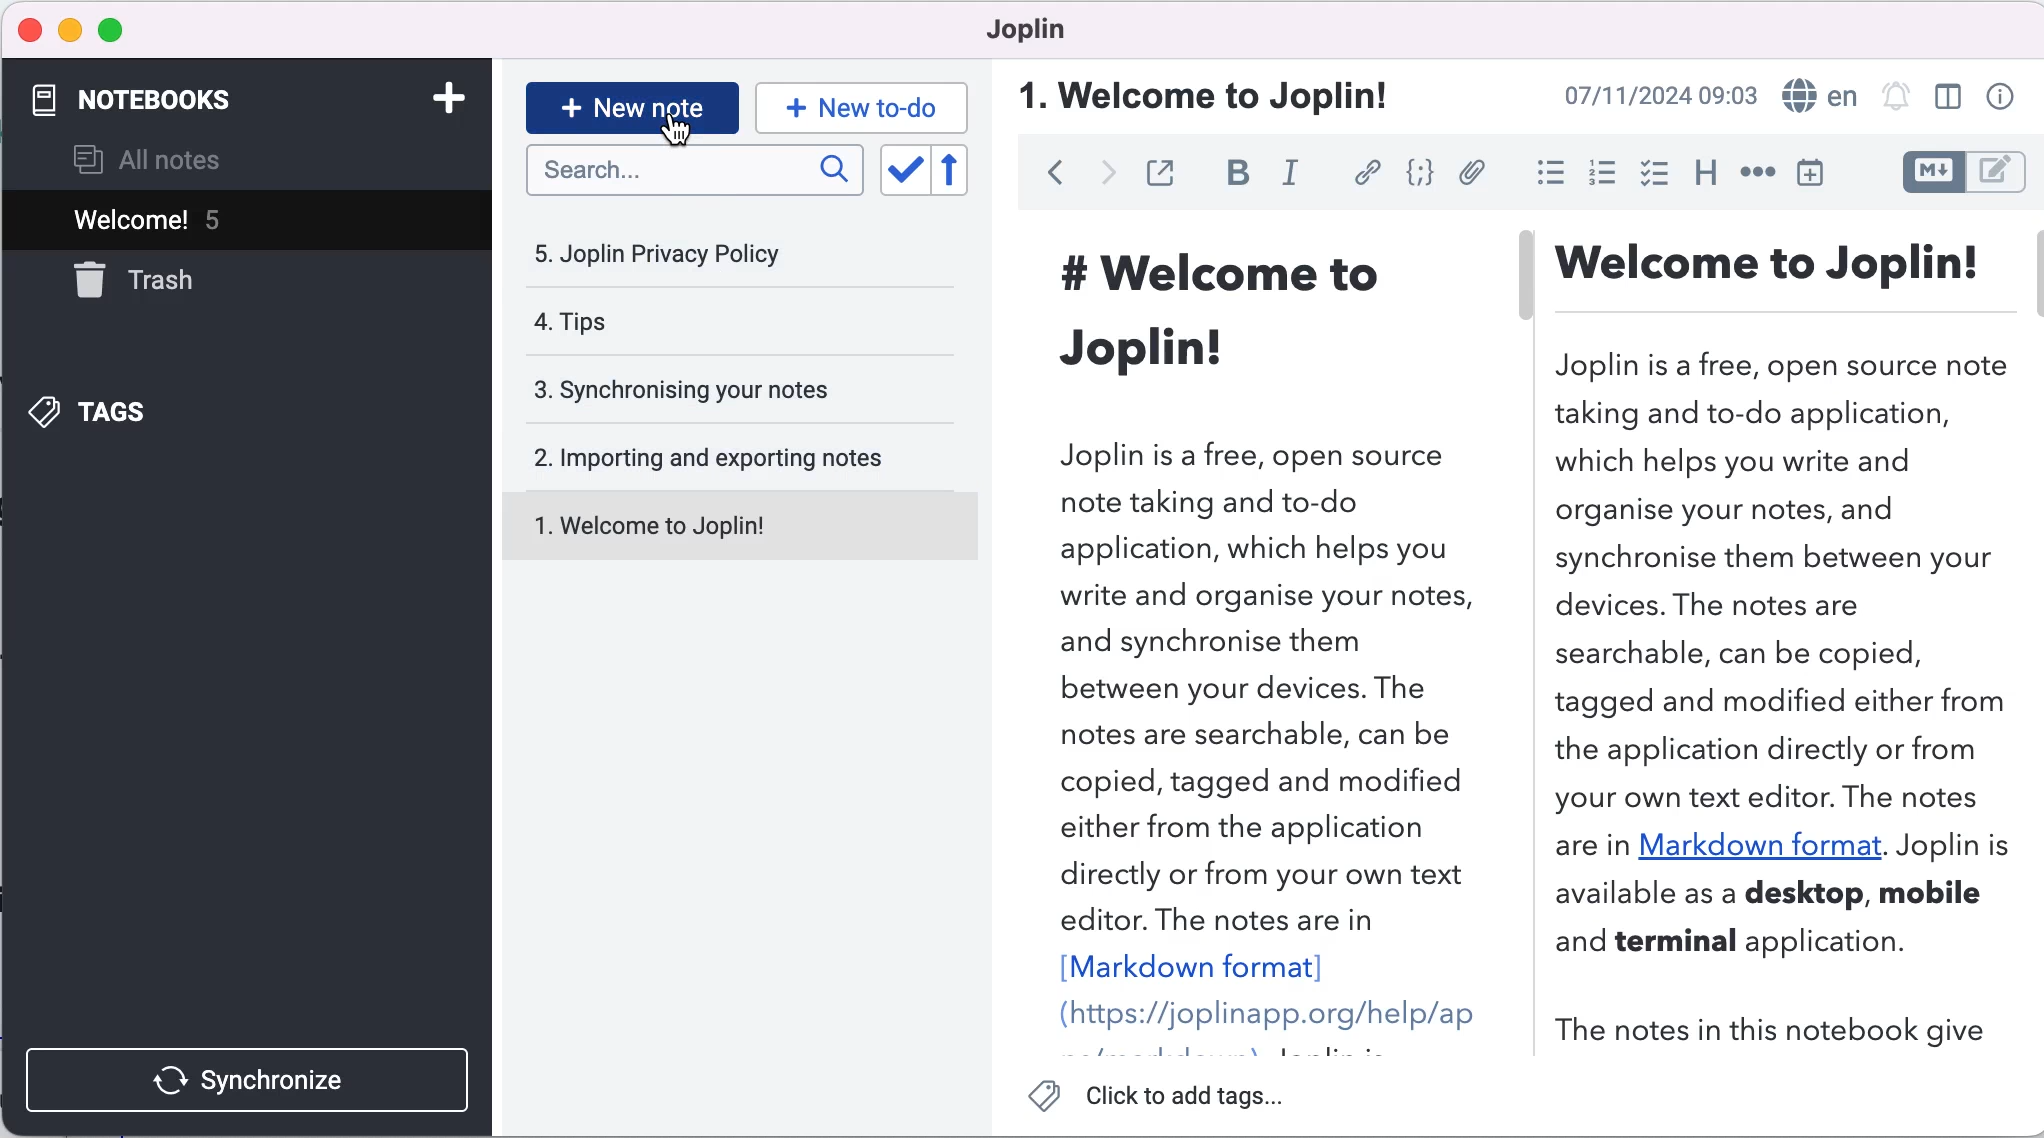  Describe the element at coordinates (902, 170) in the screenshot. I see `toggle sort order field` at that location.